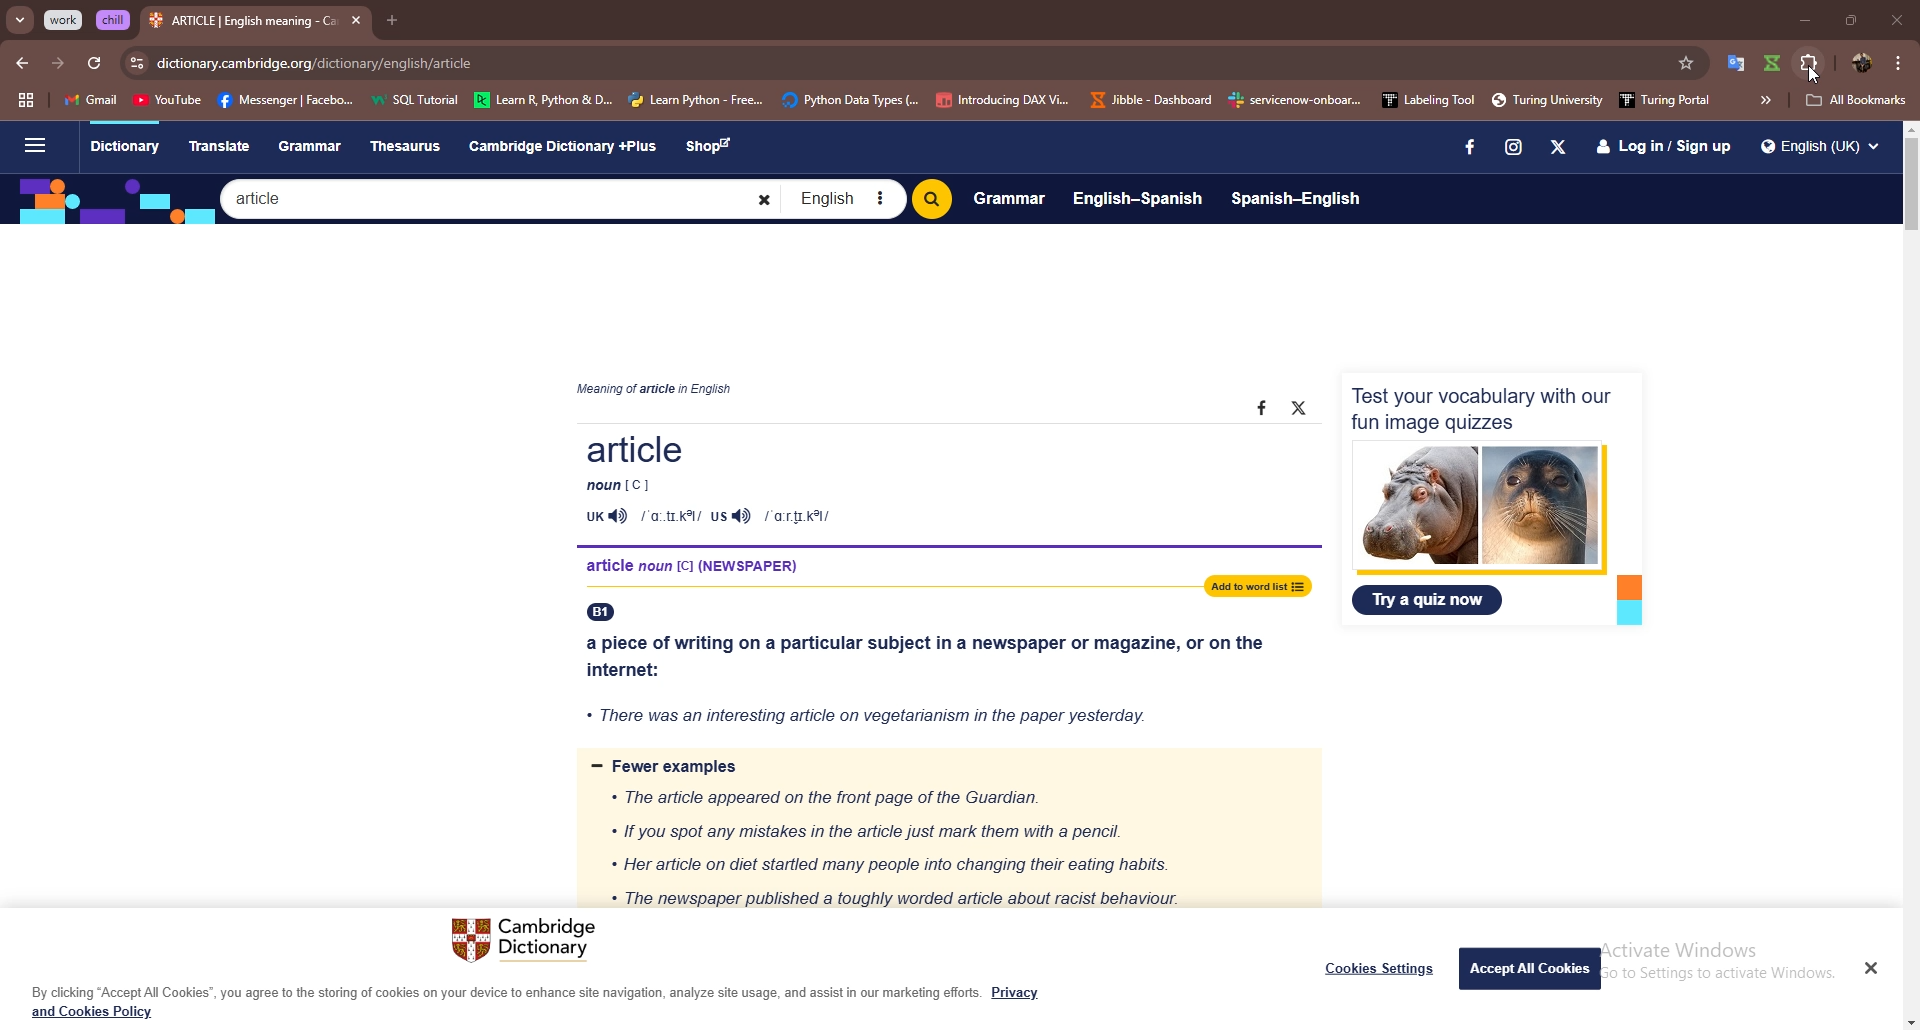 Image resolution: width=1920 pixels, height=1030 pixels. Describe the element at coordinates (931, 481) in the screenshot. I see `Article` at that location.